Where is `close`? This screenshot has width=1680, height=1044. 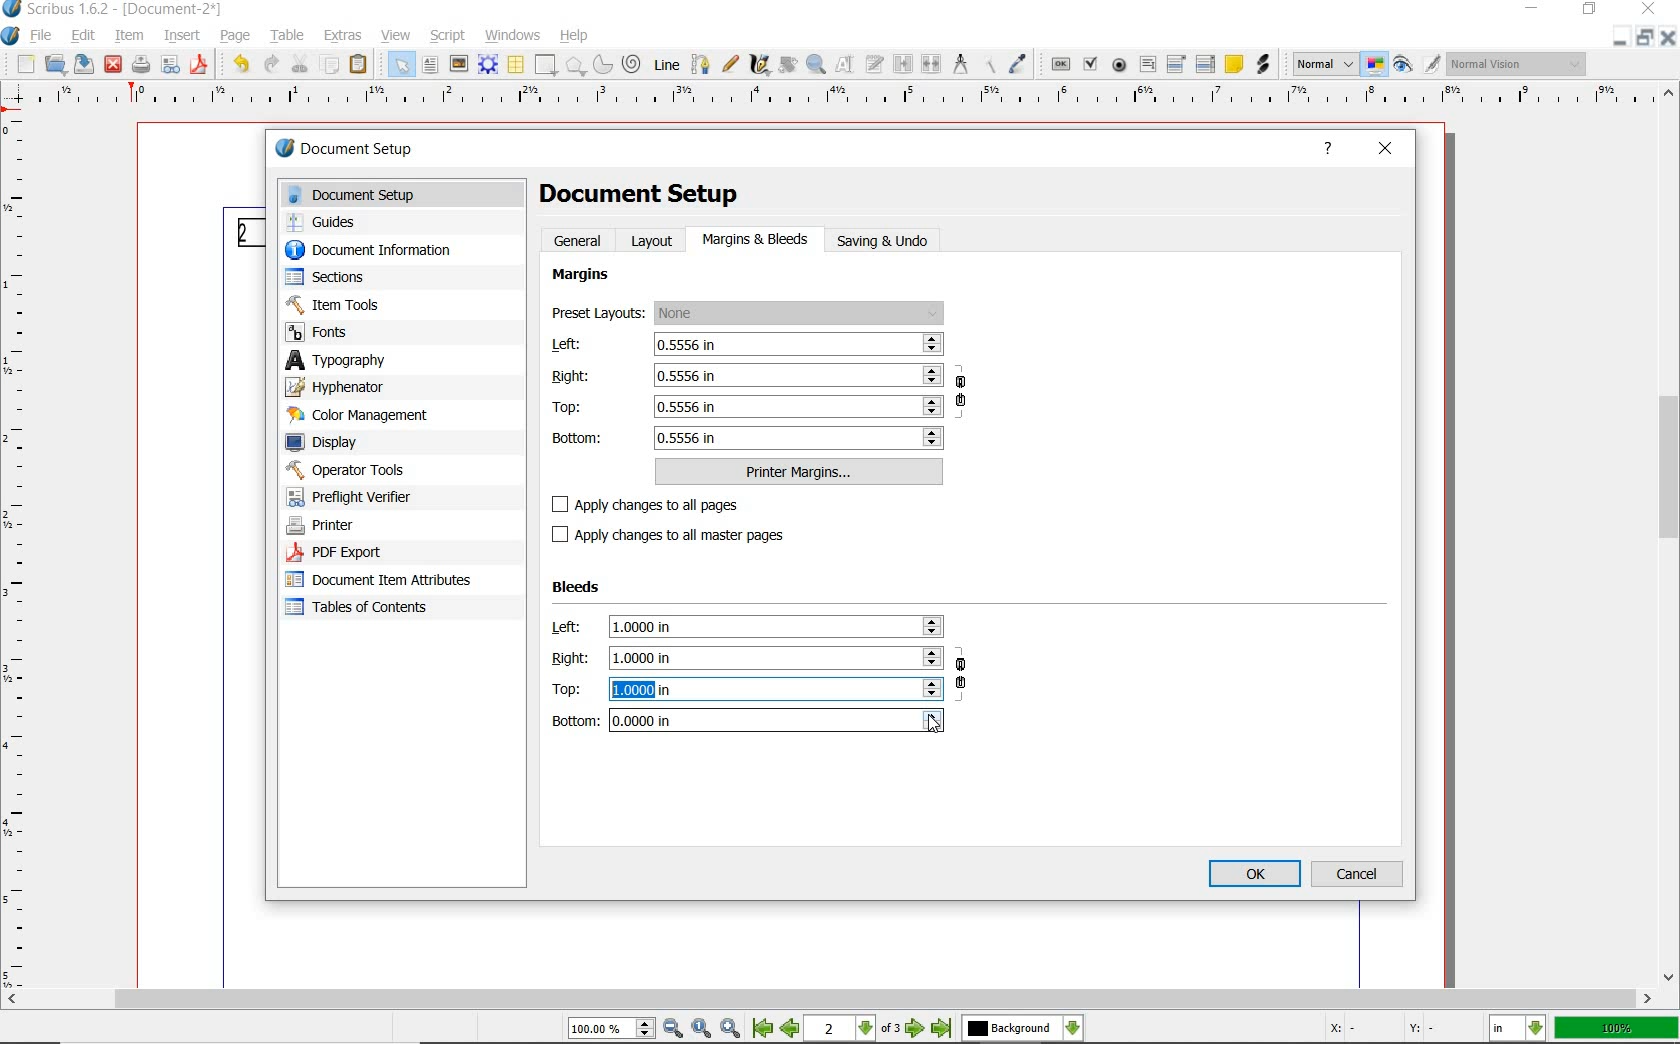 close is located at coordinates (113, 64).